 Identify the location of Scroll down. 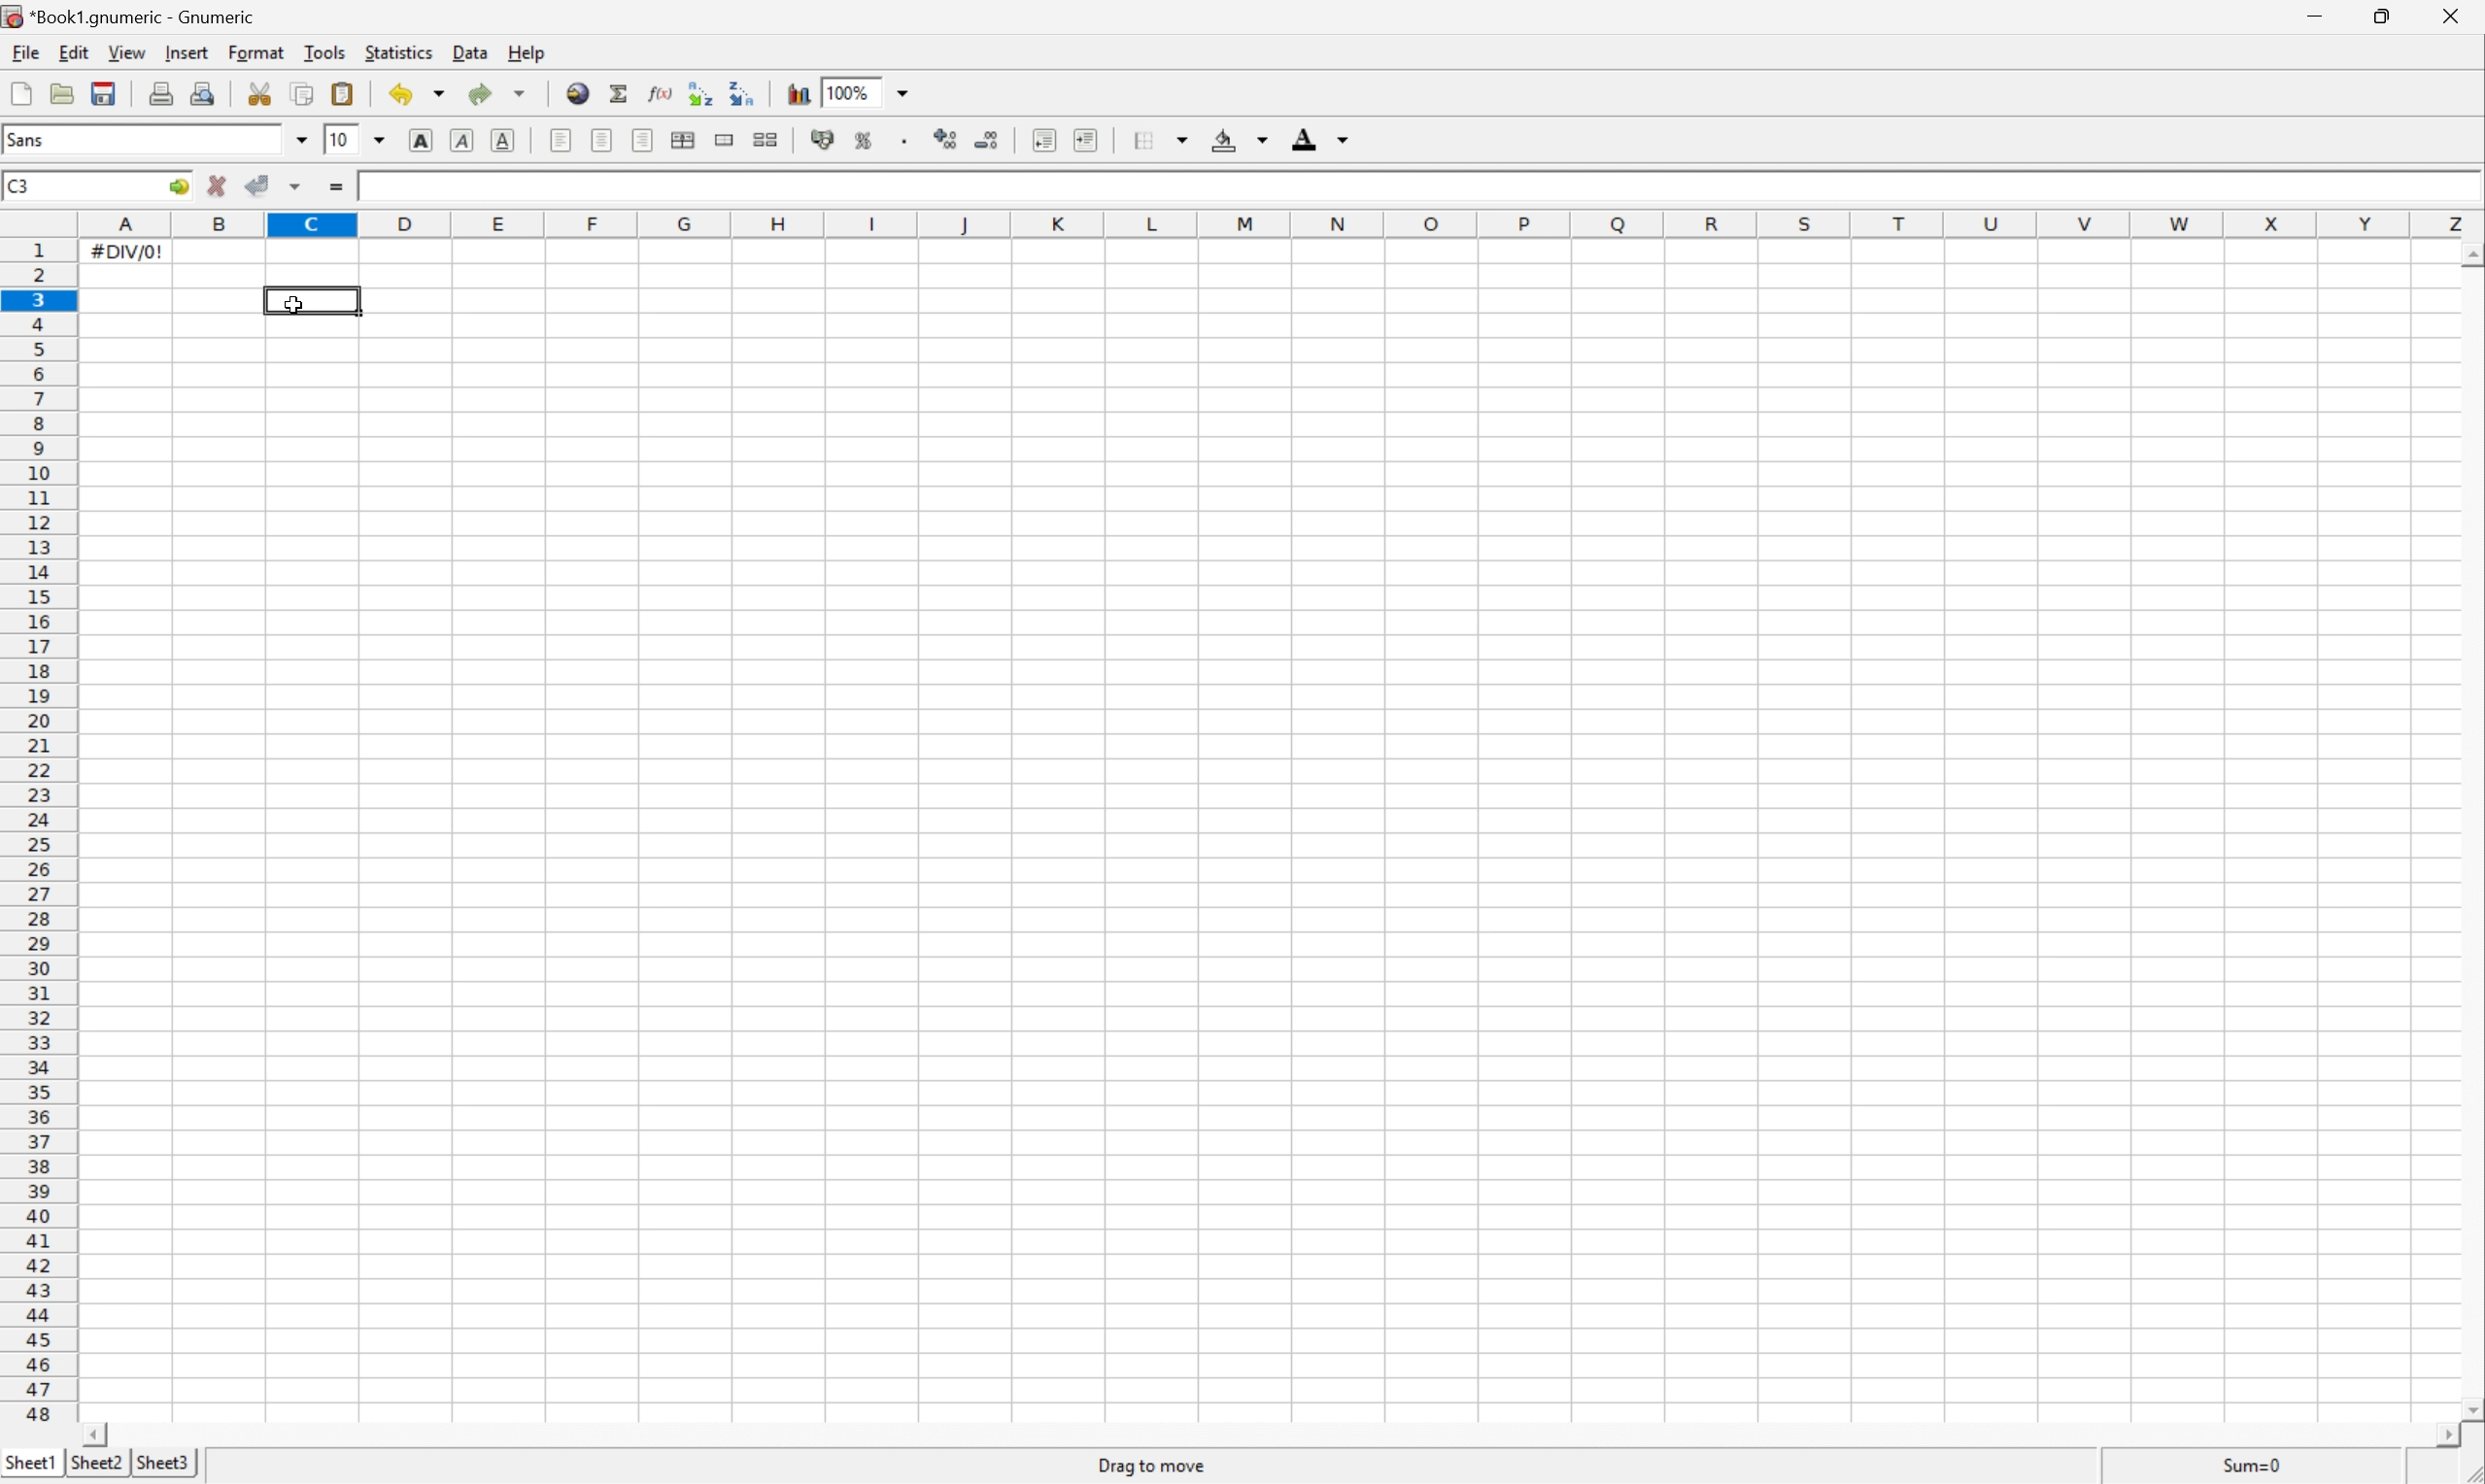
(2466, 1410).